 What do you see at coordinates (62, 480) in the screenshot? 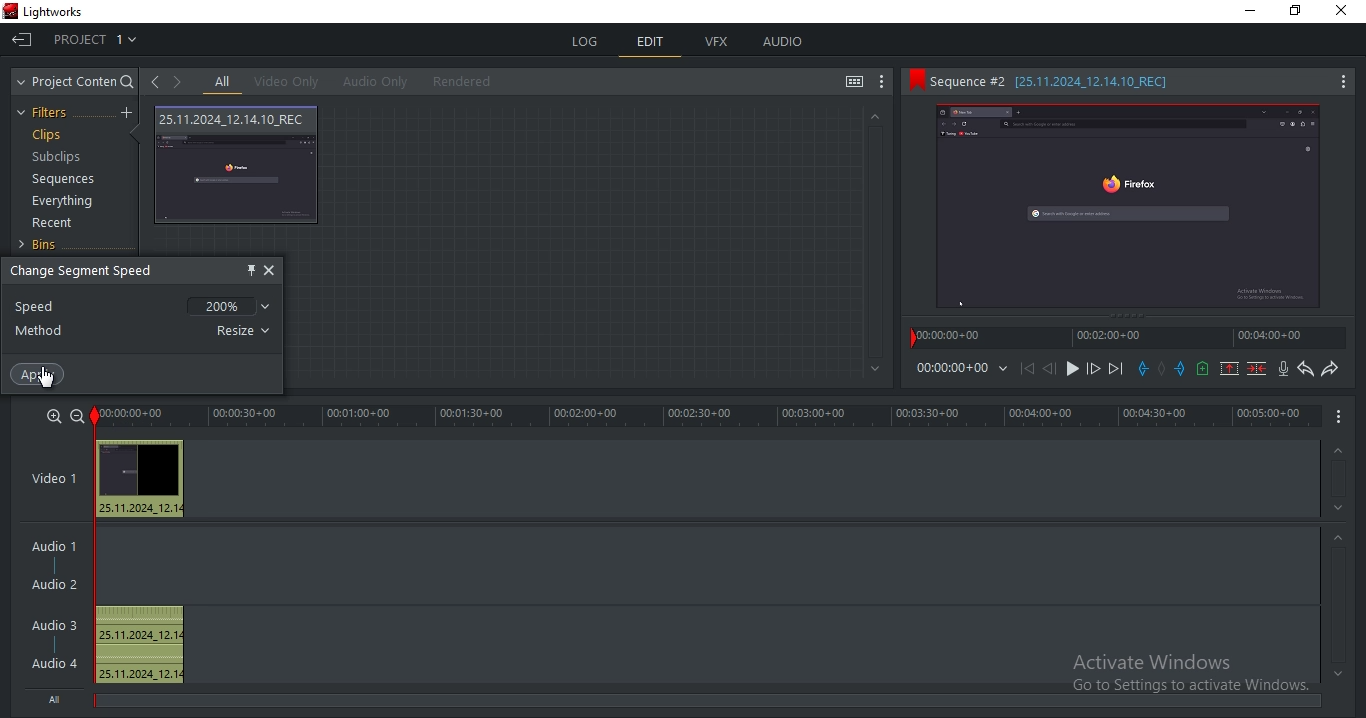
I see `video` at bounding box center [62, 480].